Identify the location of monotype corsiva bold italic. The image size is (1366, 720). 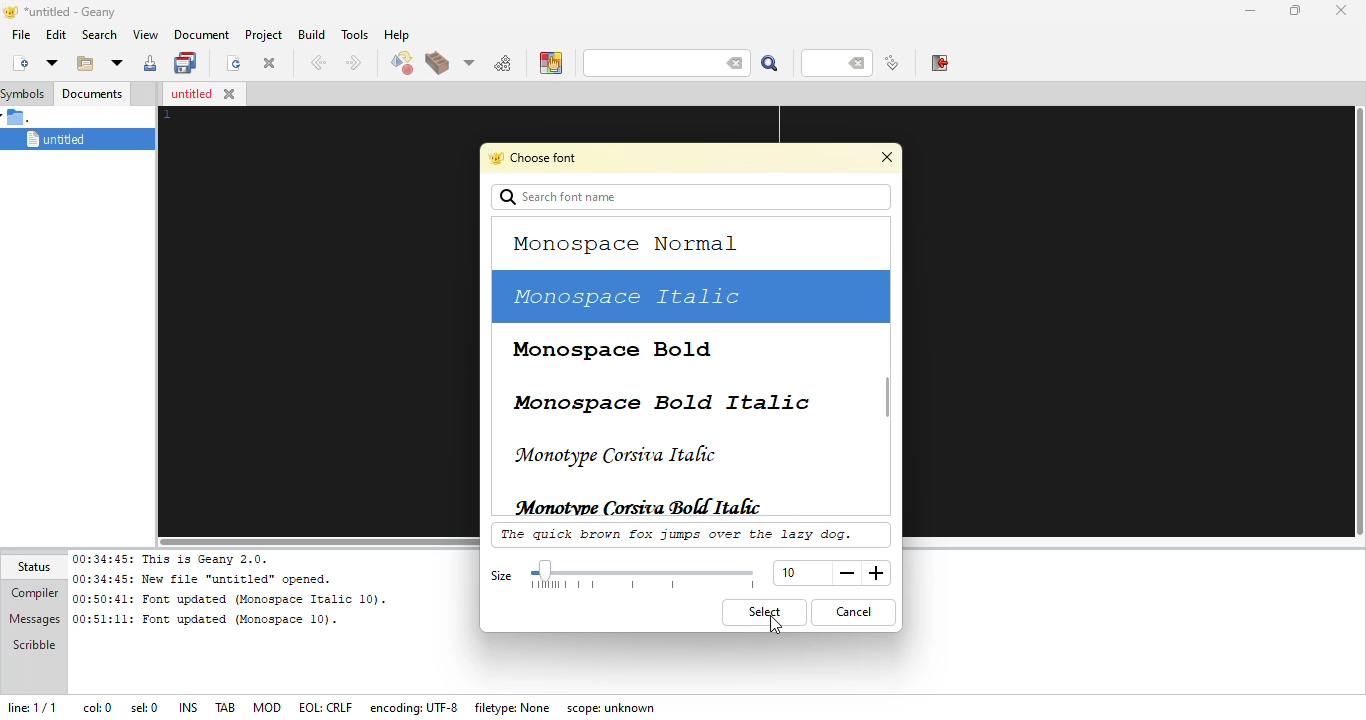
(640, 504).